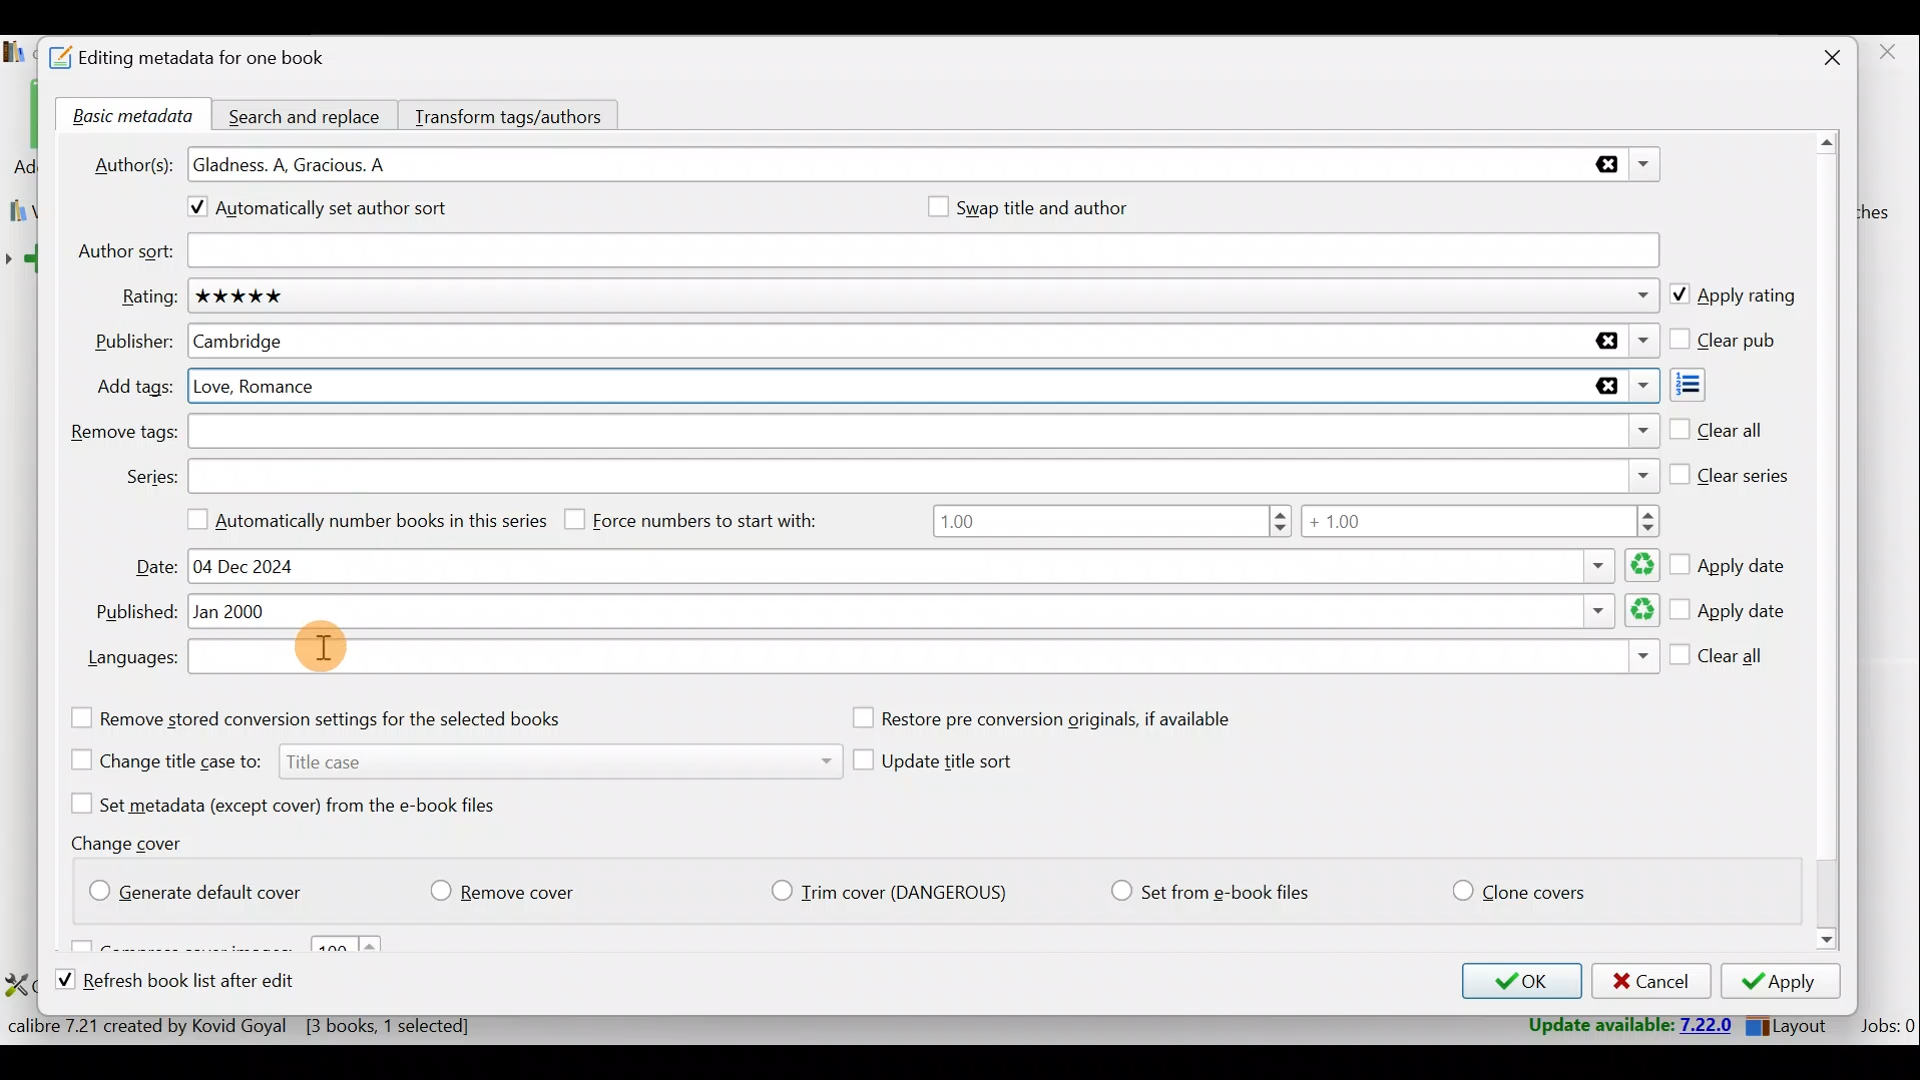 Image resolution: width=1920 pixels, height=1080 pixels. What do you see at coordinates (920, 566) in the screenshot?
I see `Date` at bounding box center [920, 566].